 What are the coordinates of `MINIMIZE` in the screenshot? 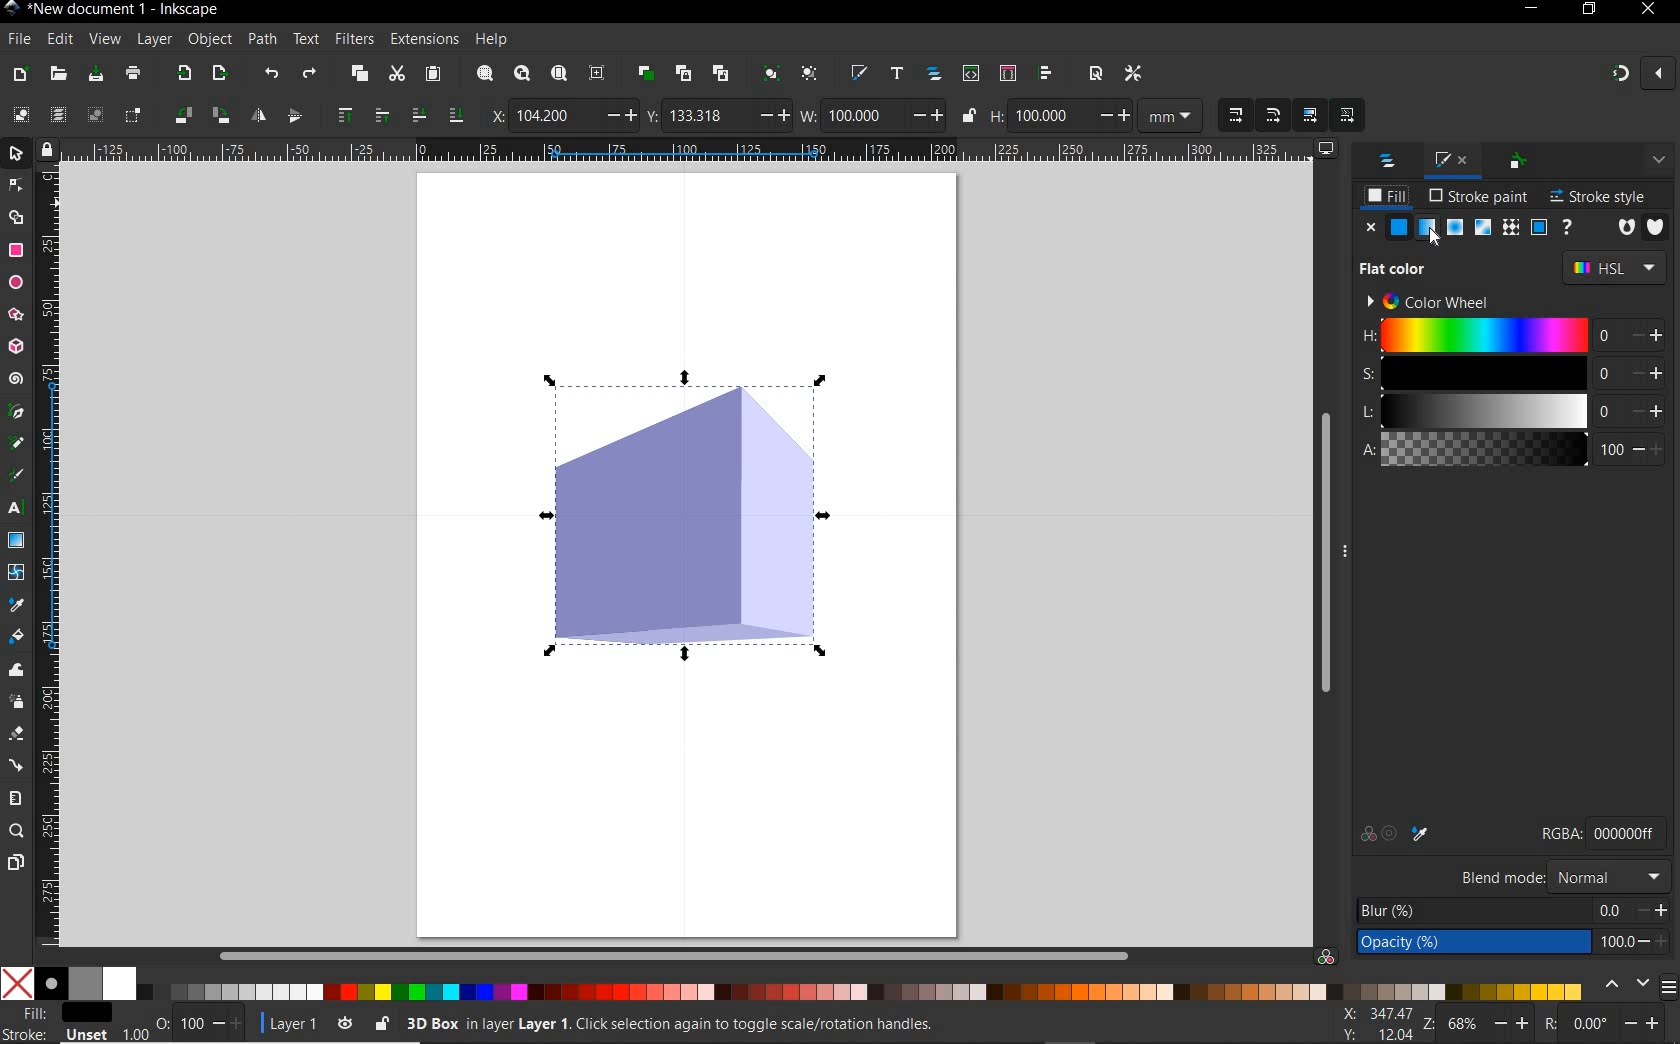 It's located at (1532, 8).